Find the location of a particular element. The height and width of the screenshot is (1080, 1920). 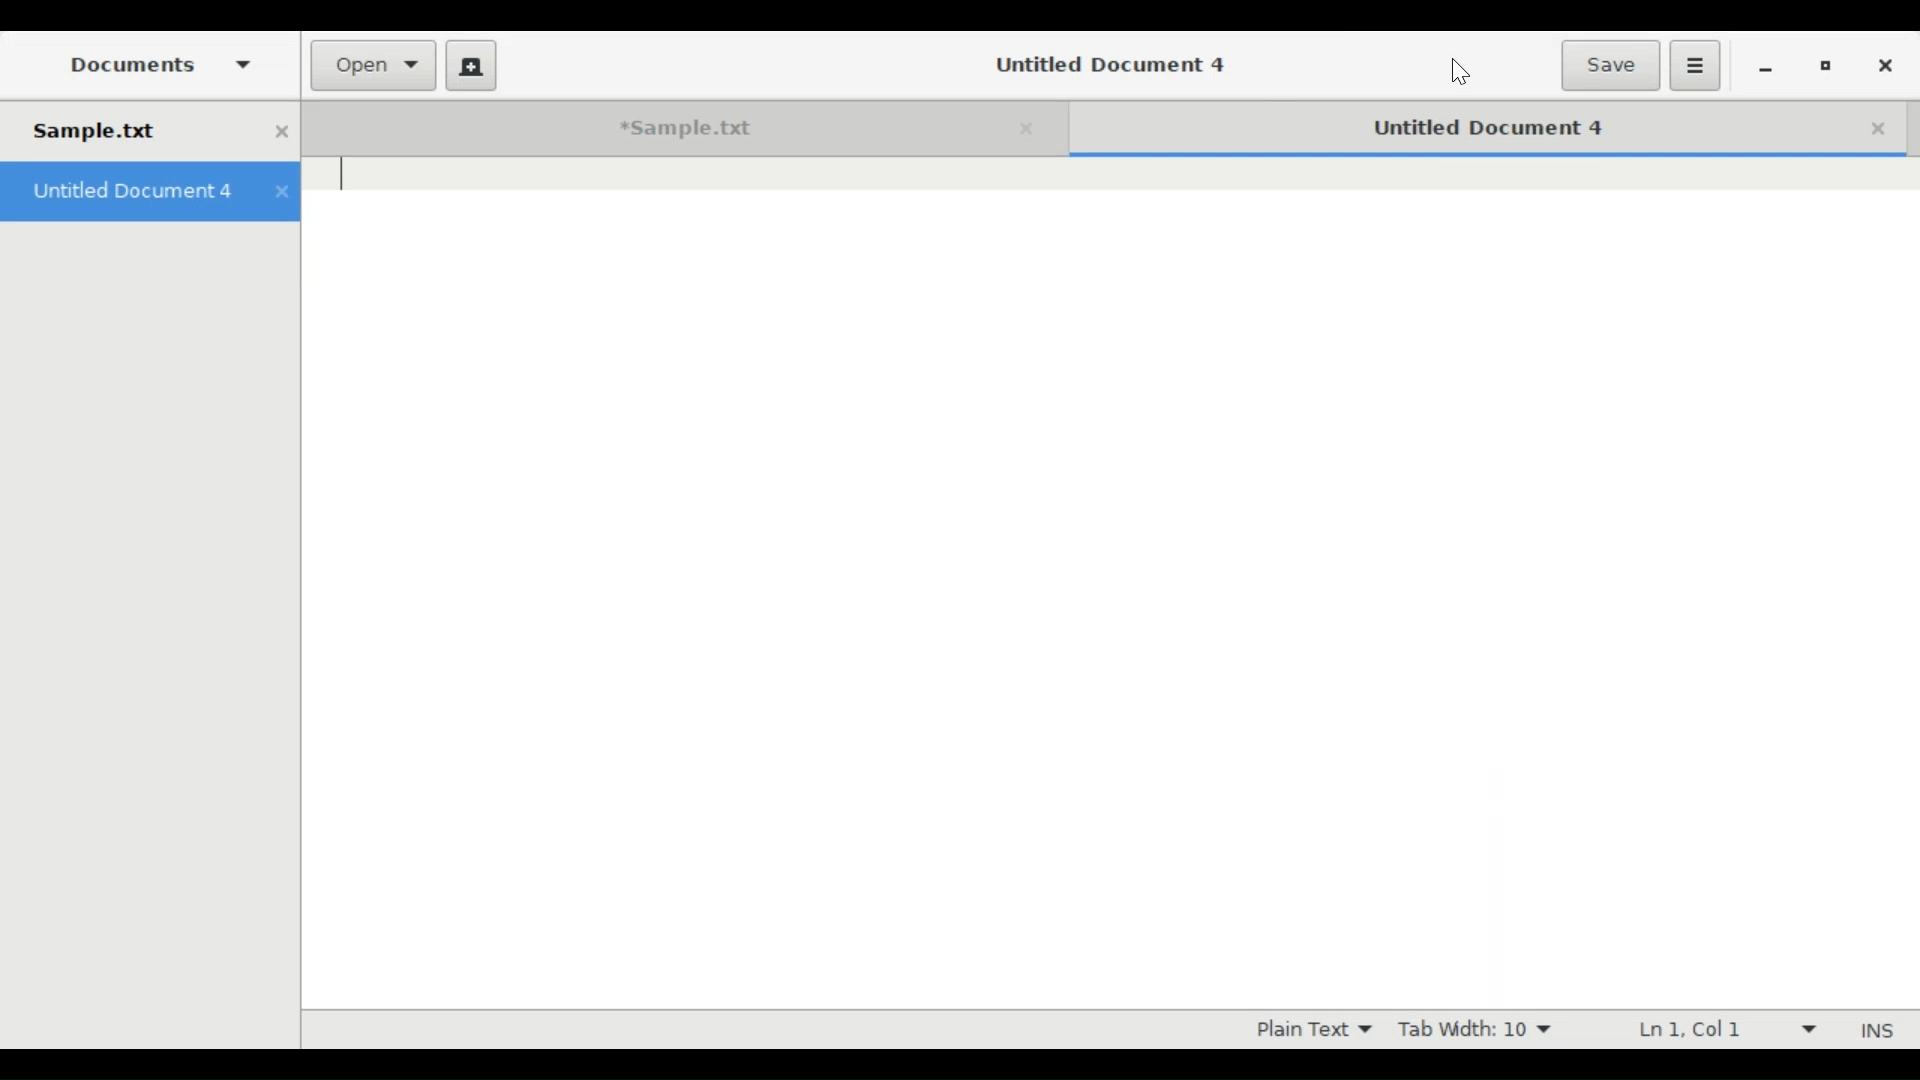

Cursor is located at coordinates (1461, 75).